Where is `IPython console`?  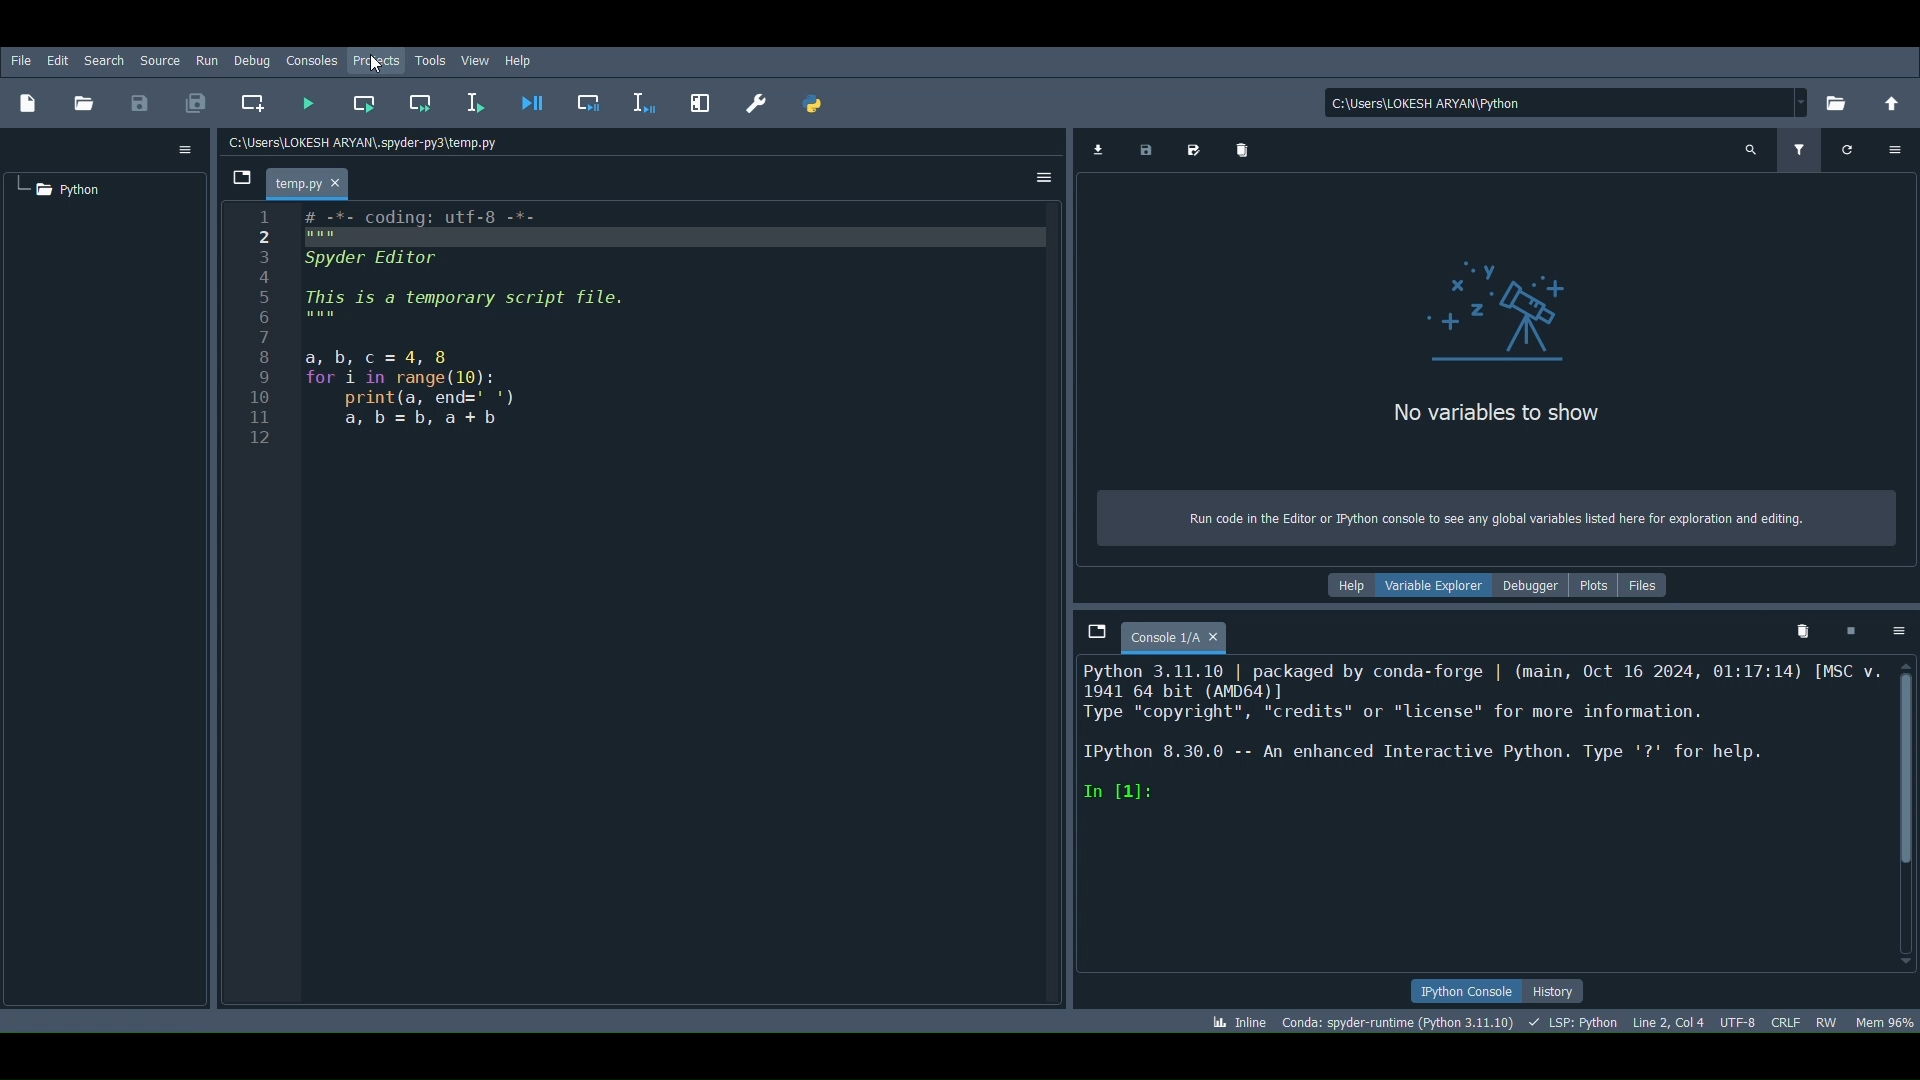 IPython console is located at coordinates (1461, 989).